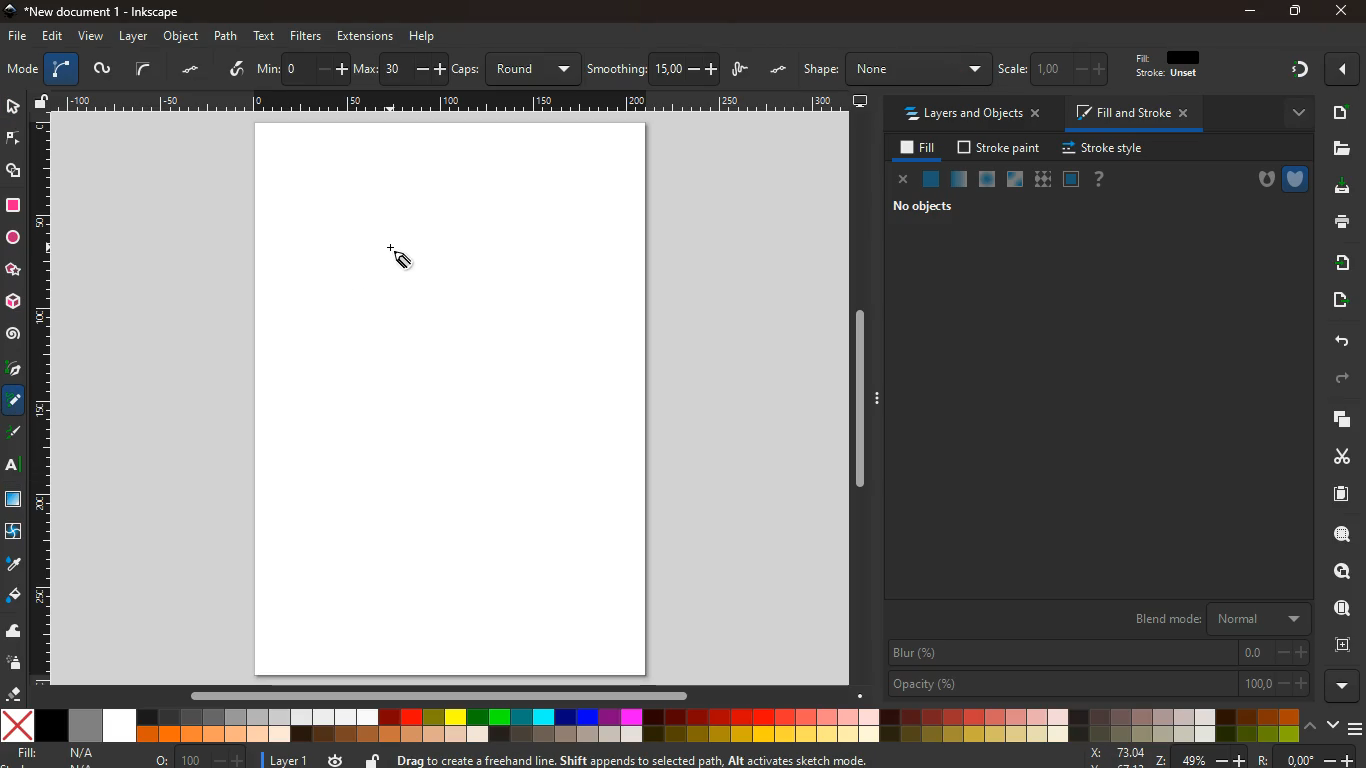 This screenshot has height=768, width=1366. I want to click on mode, so click(22, 71).